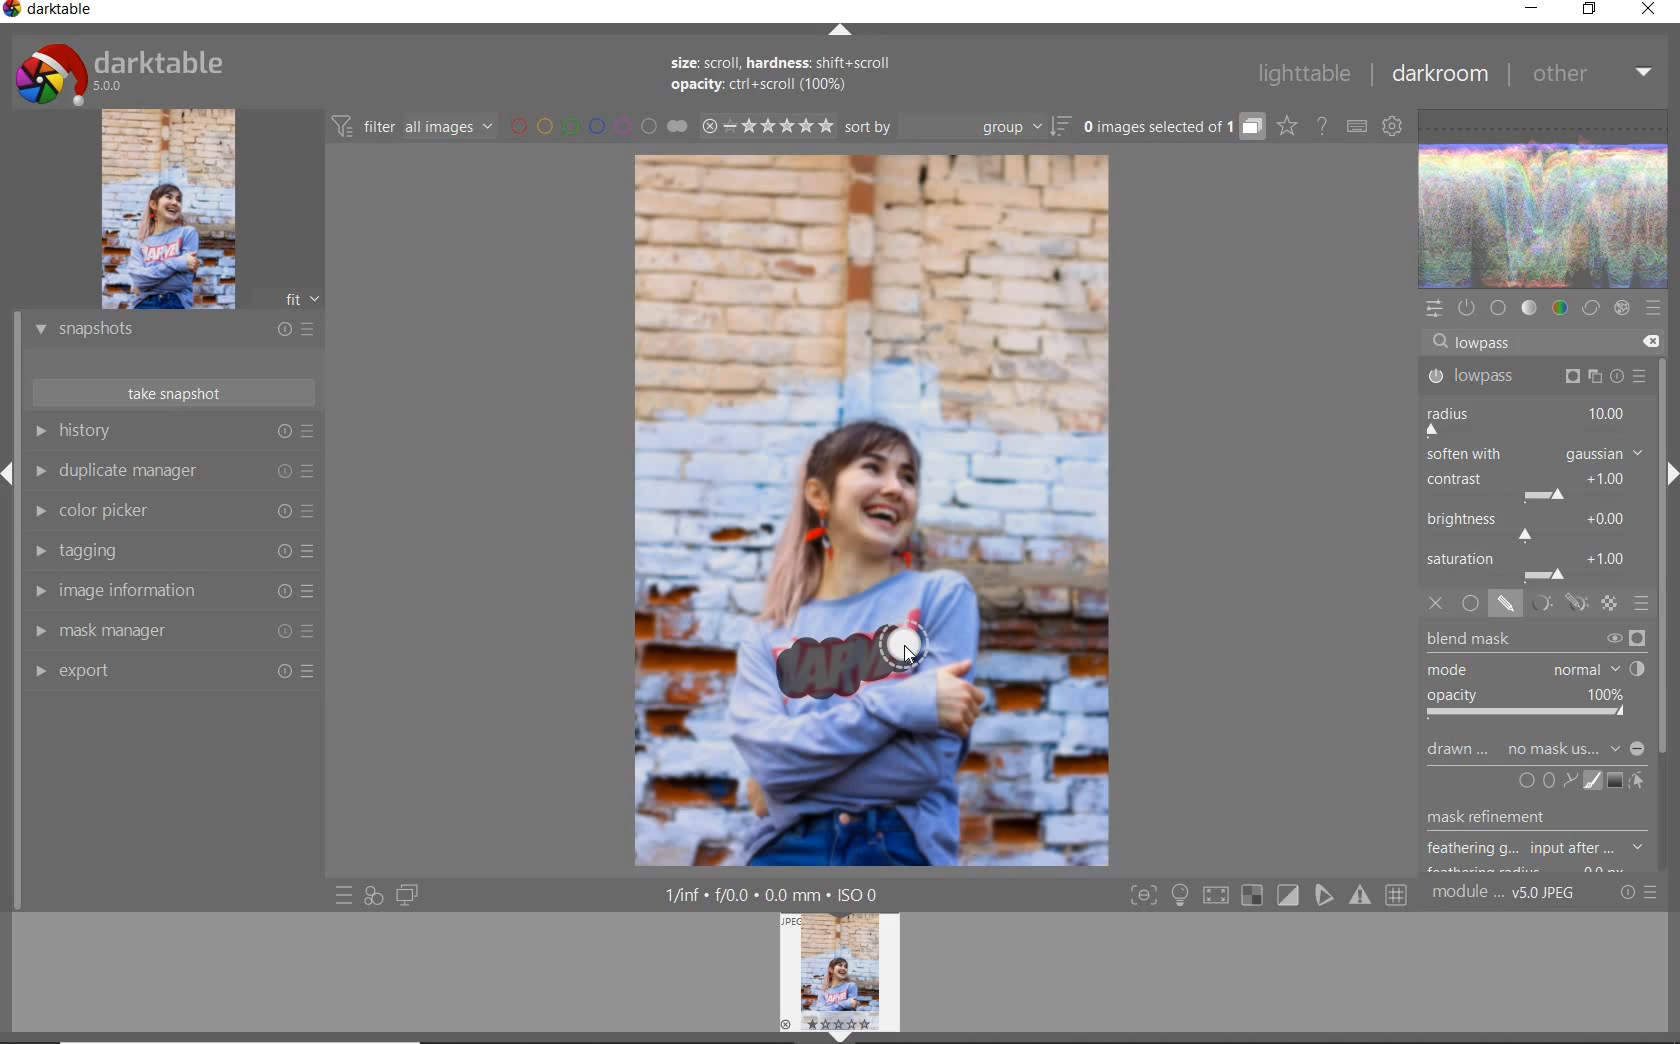 The height and width of the screenshot is (1044, 1680). Describe the element at coordinates (1590, 11) in the screenshot. I see `restore` at that location.